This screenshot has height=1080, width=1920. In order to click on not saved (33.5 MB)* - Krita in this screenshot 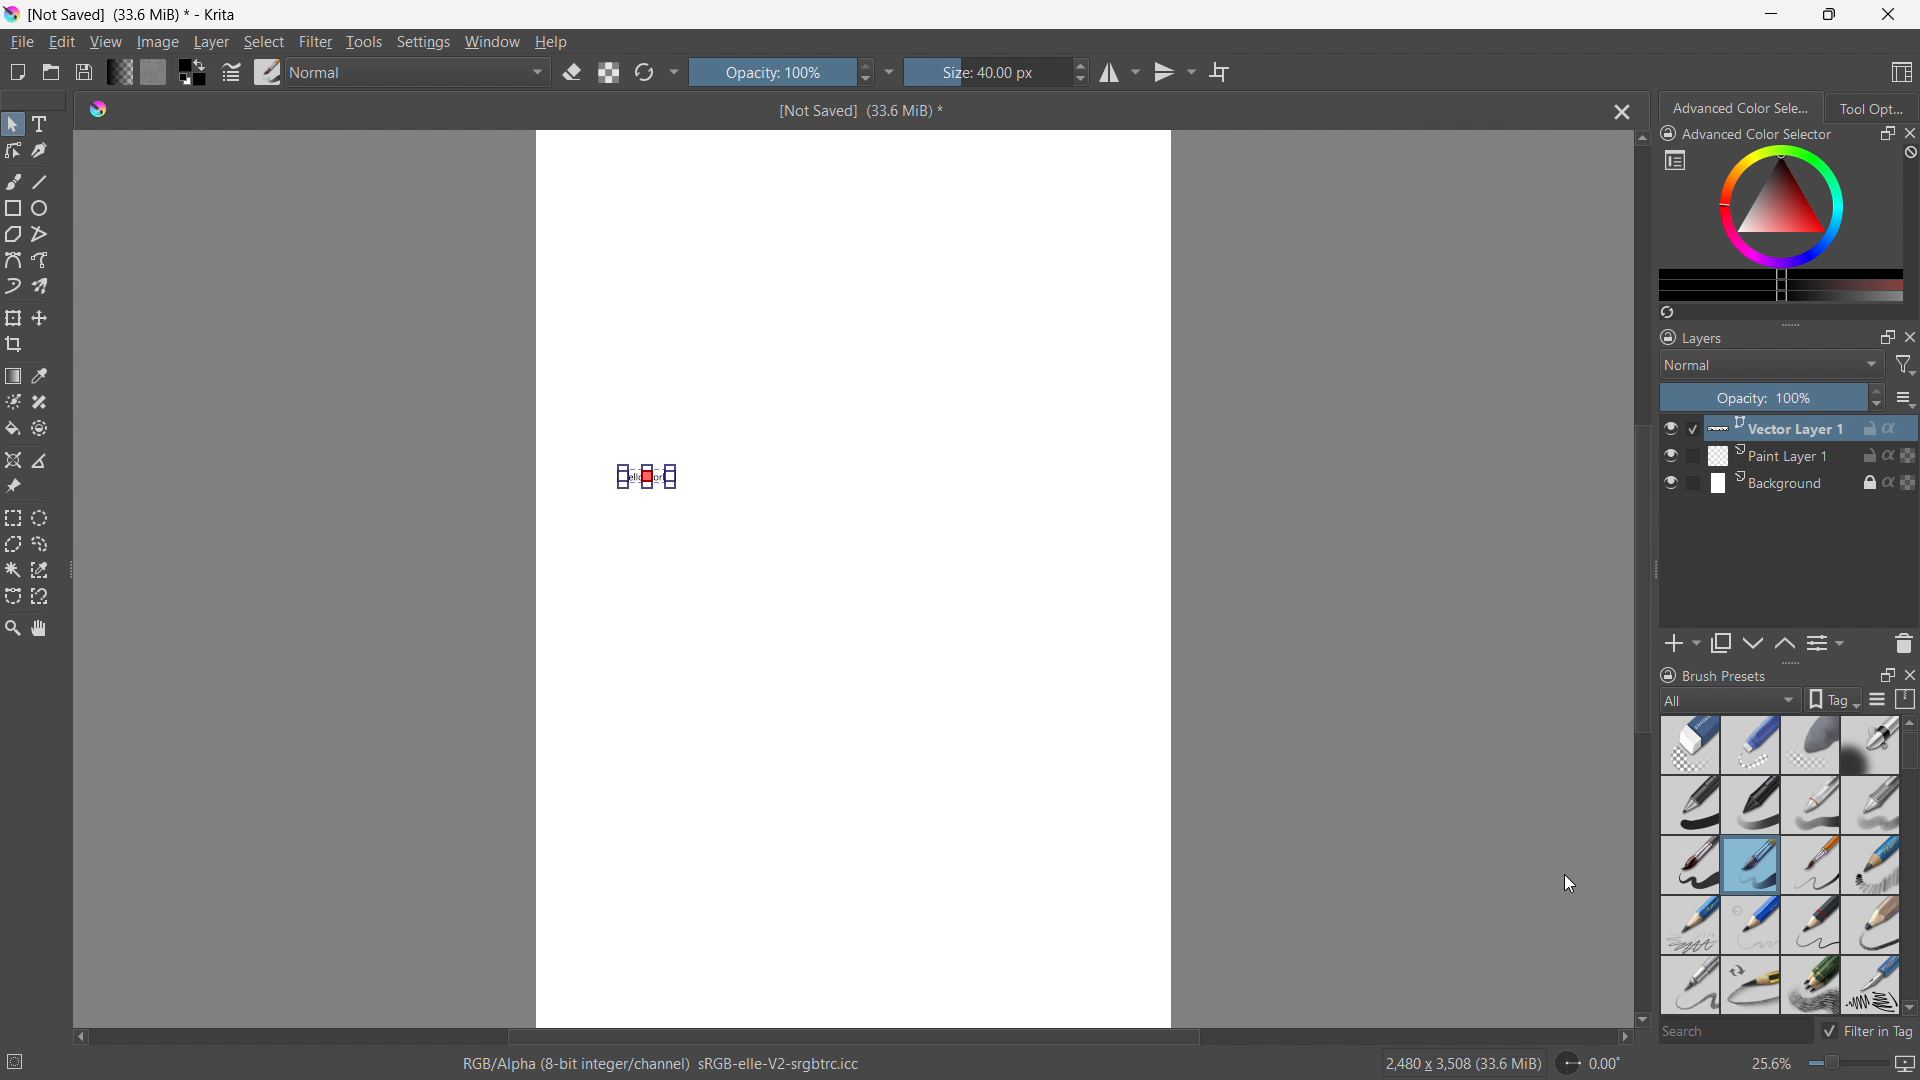, I will do `click(137, 13)`.